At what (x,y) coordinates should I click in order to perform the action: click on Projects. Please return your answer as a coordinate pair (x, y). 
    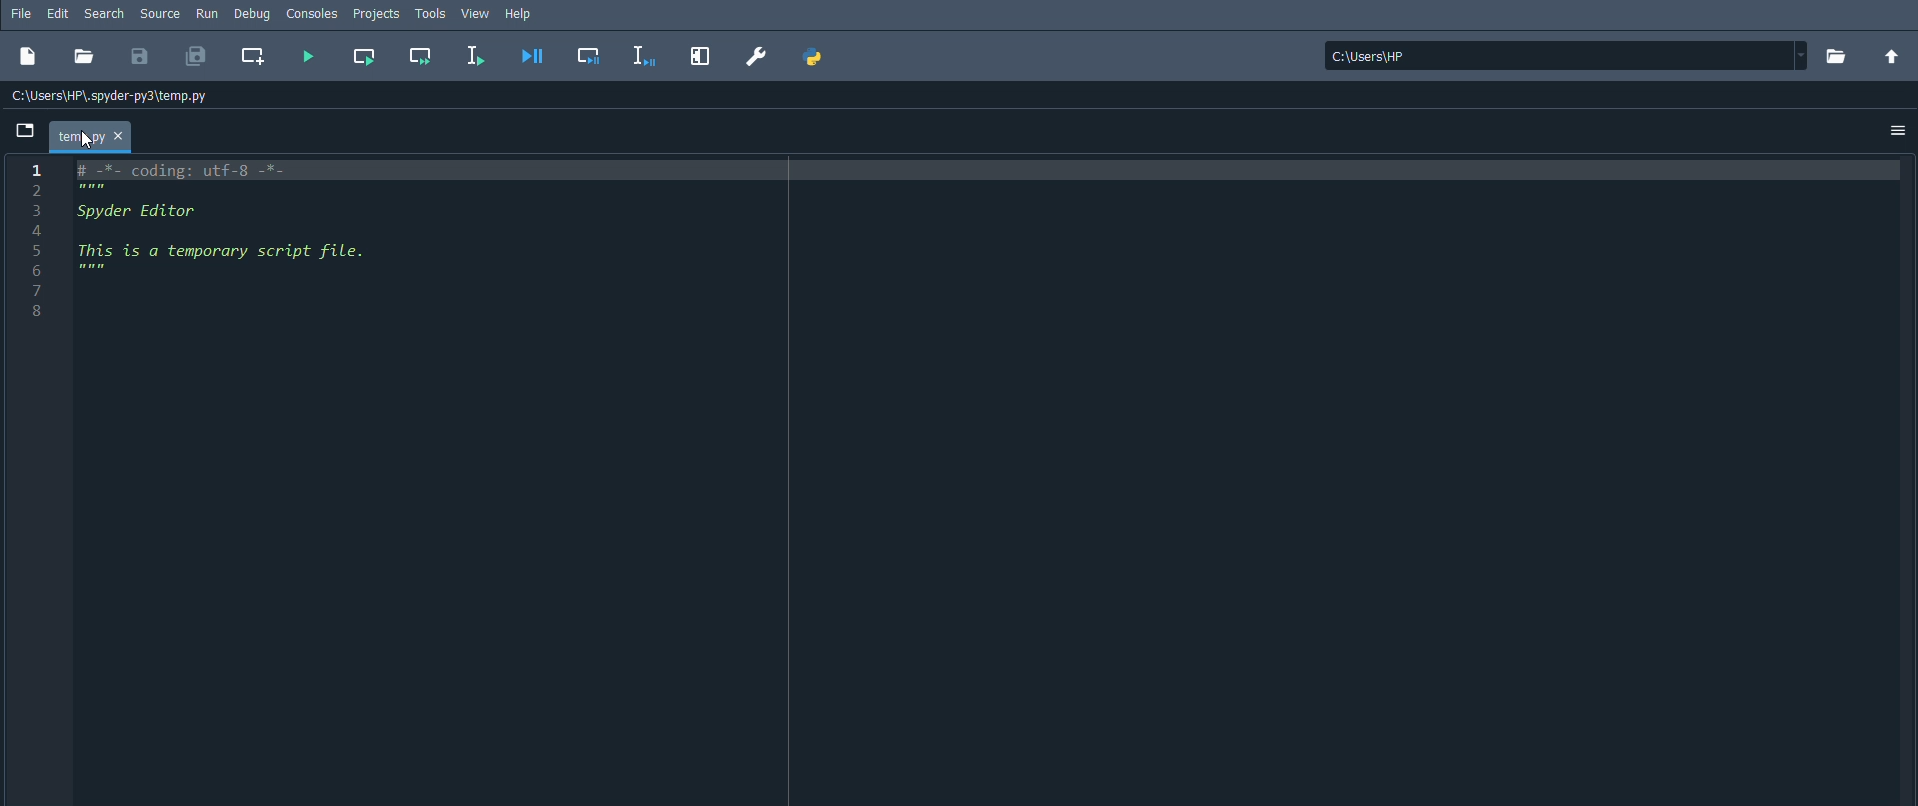
    Looking at the image, I should click on (376, 14).